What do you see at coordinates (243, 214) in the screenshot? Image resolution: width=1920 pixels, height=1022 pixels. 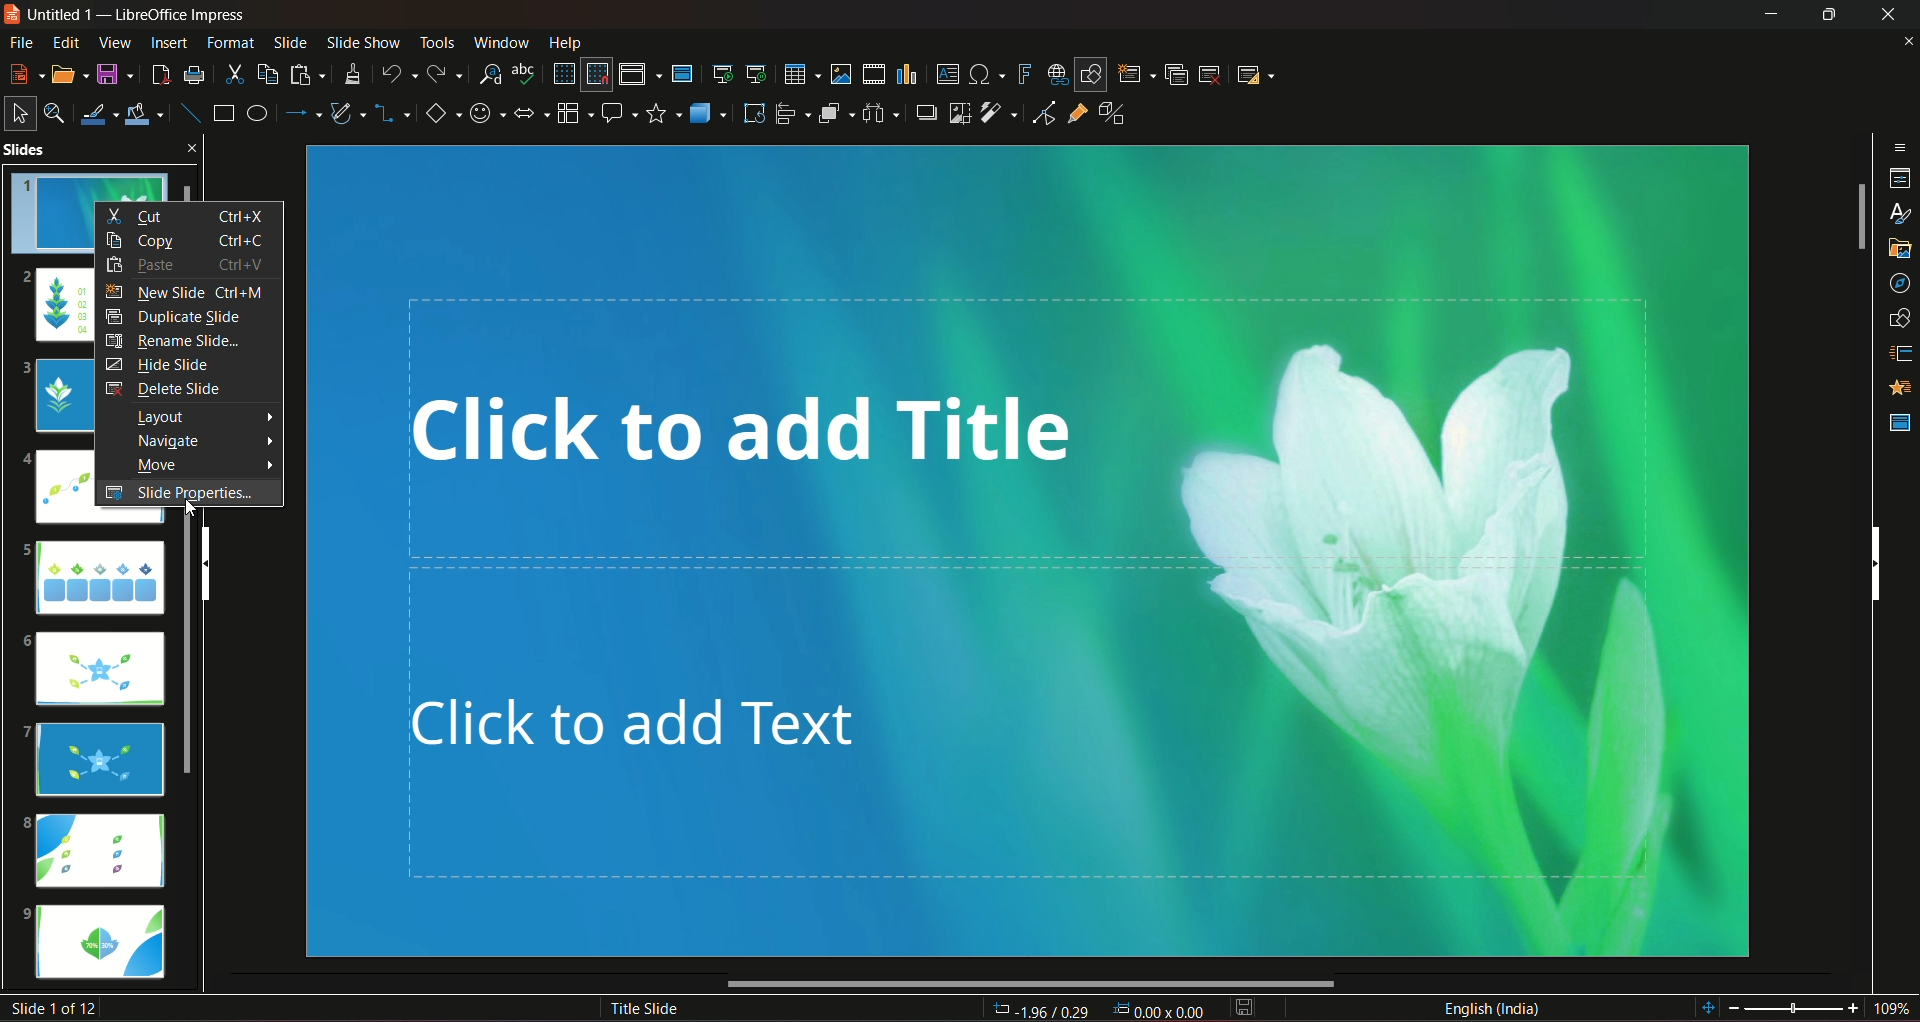 I see `ctrl+x` at bounding box center [243, 214].